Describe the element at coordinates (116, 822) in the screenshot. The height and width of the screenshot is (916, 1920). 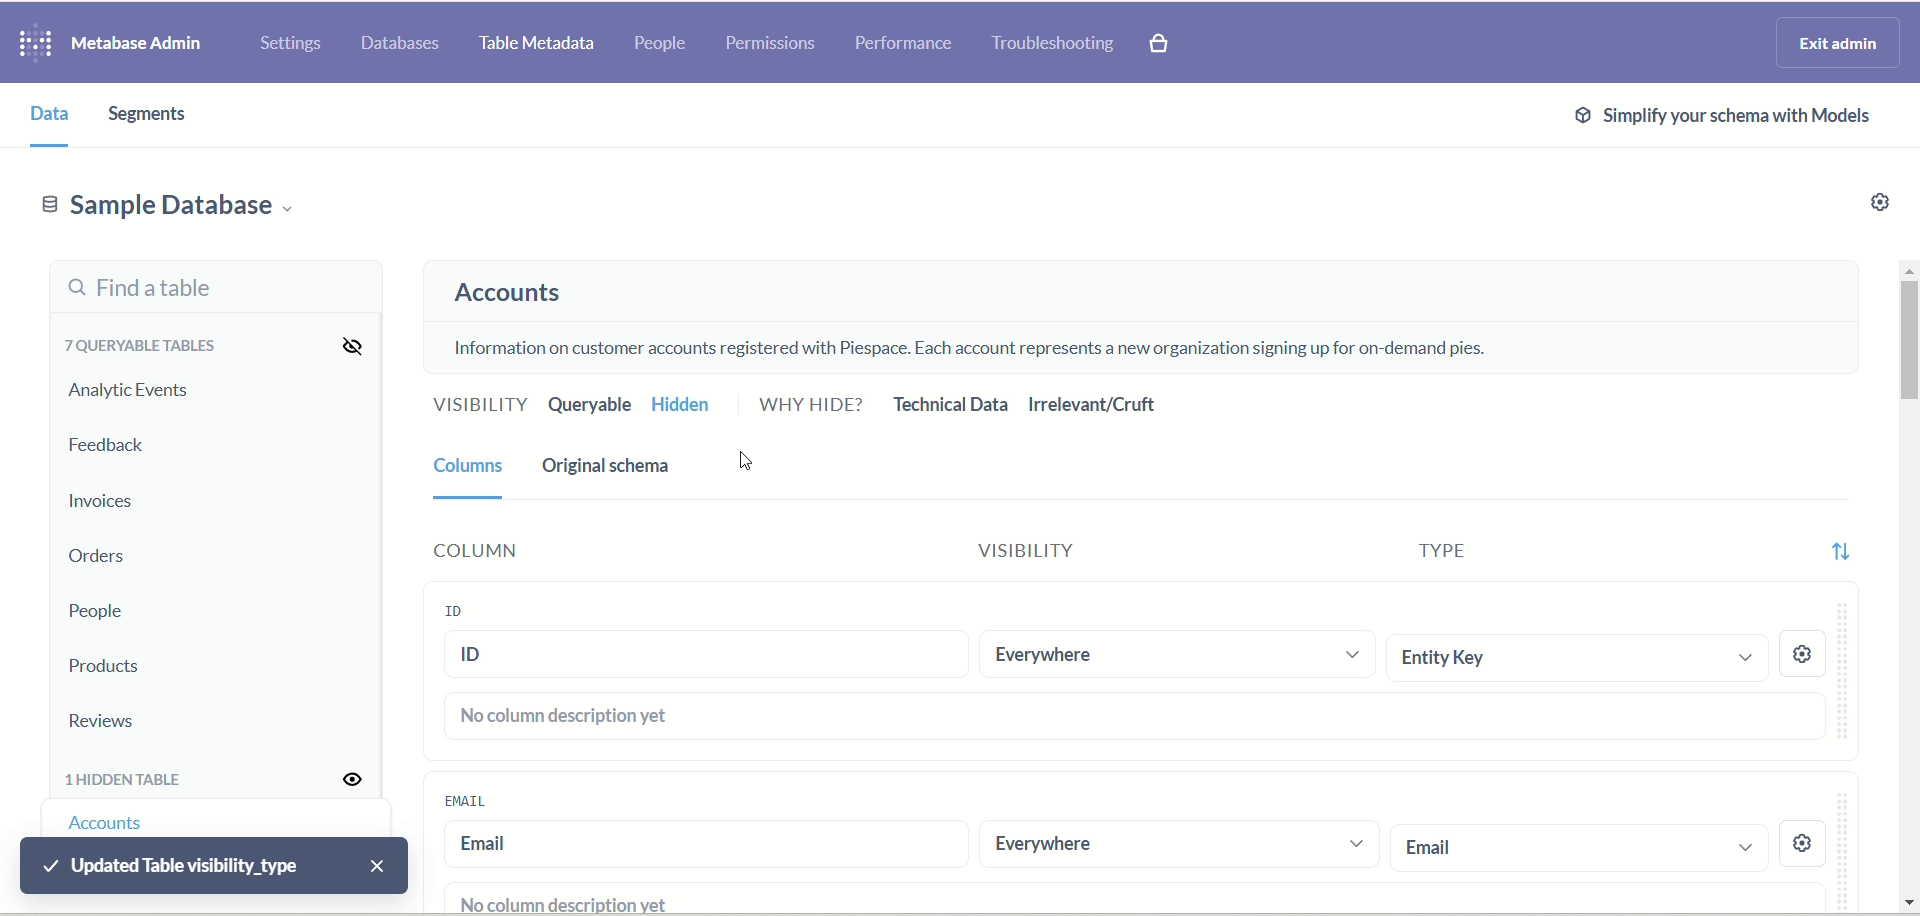
I see `account` at that location.